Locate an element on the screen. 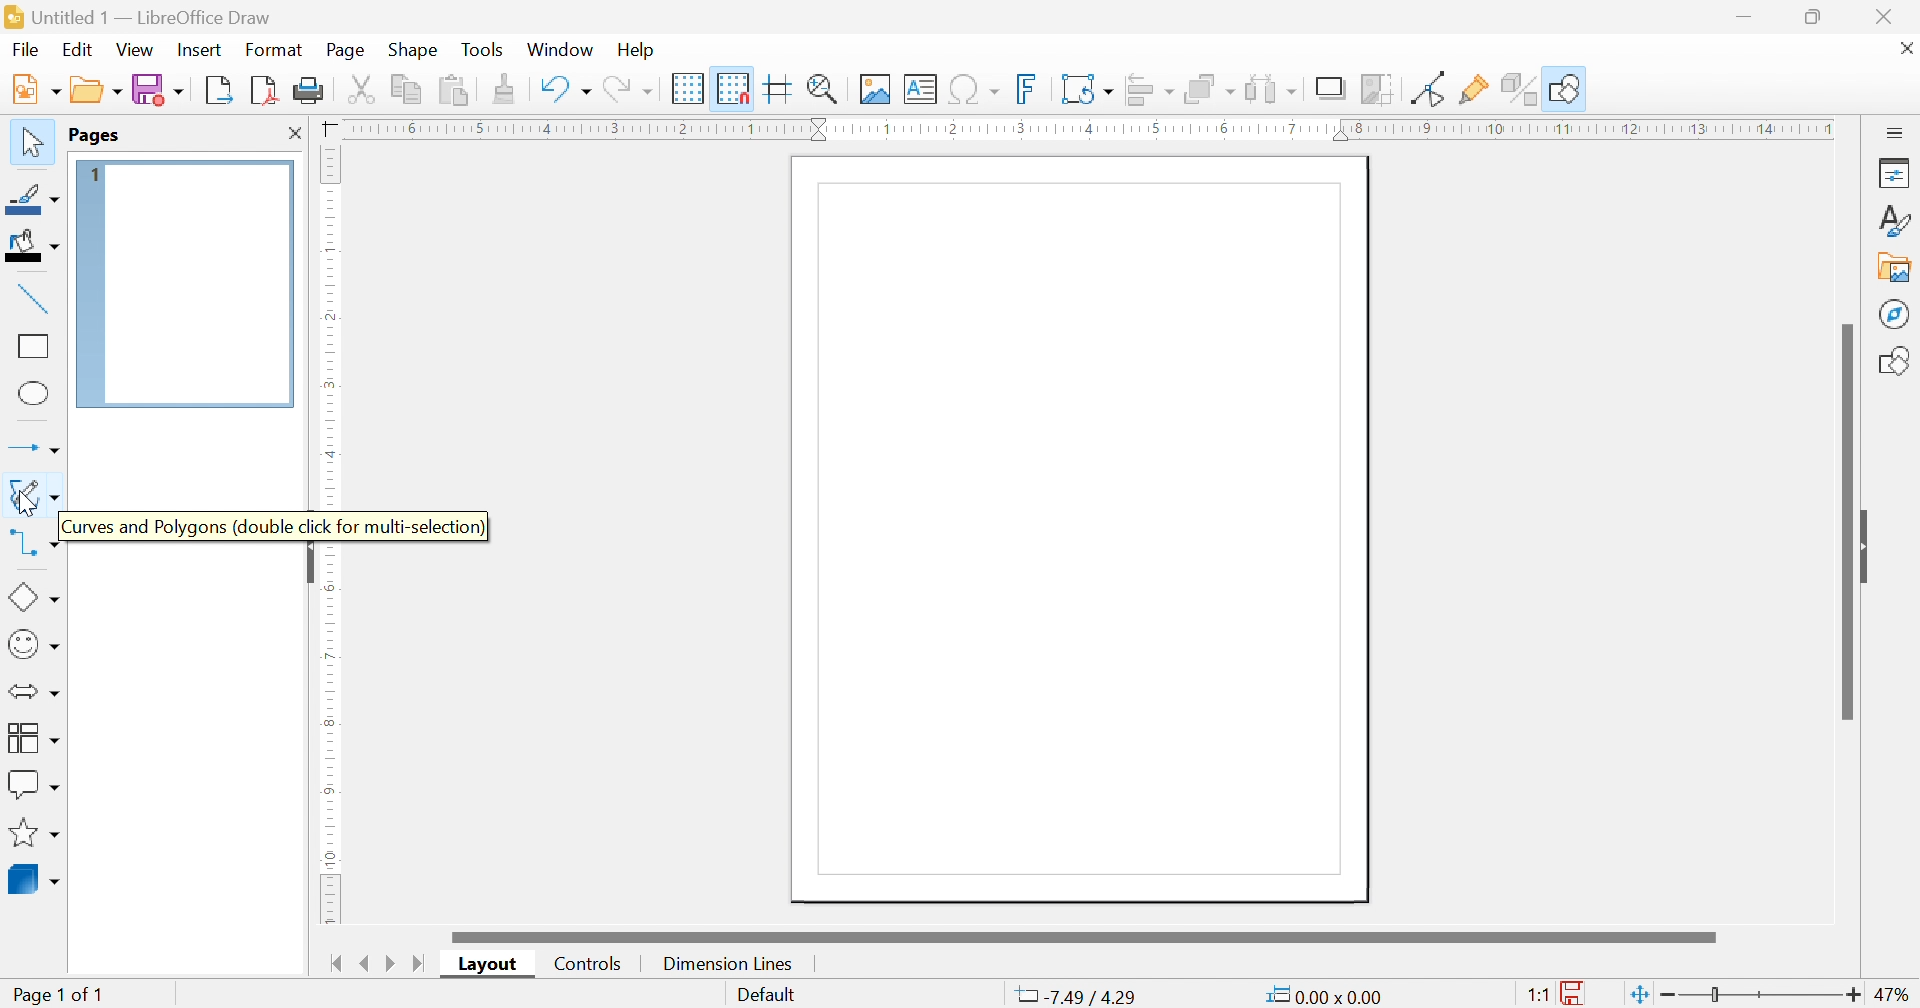 The width and height of the screenshot is (1920, 1008). clone formatting is located at coordinates (507, 89).